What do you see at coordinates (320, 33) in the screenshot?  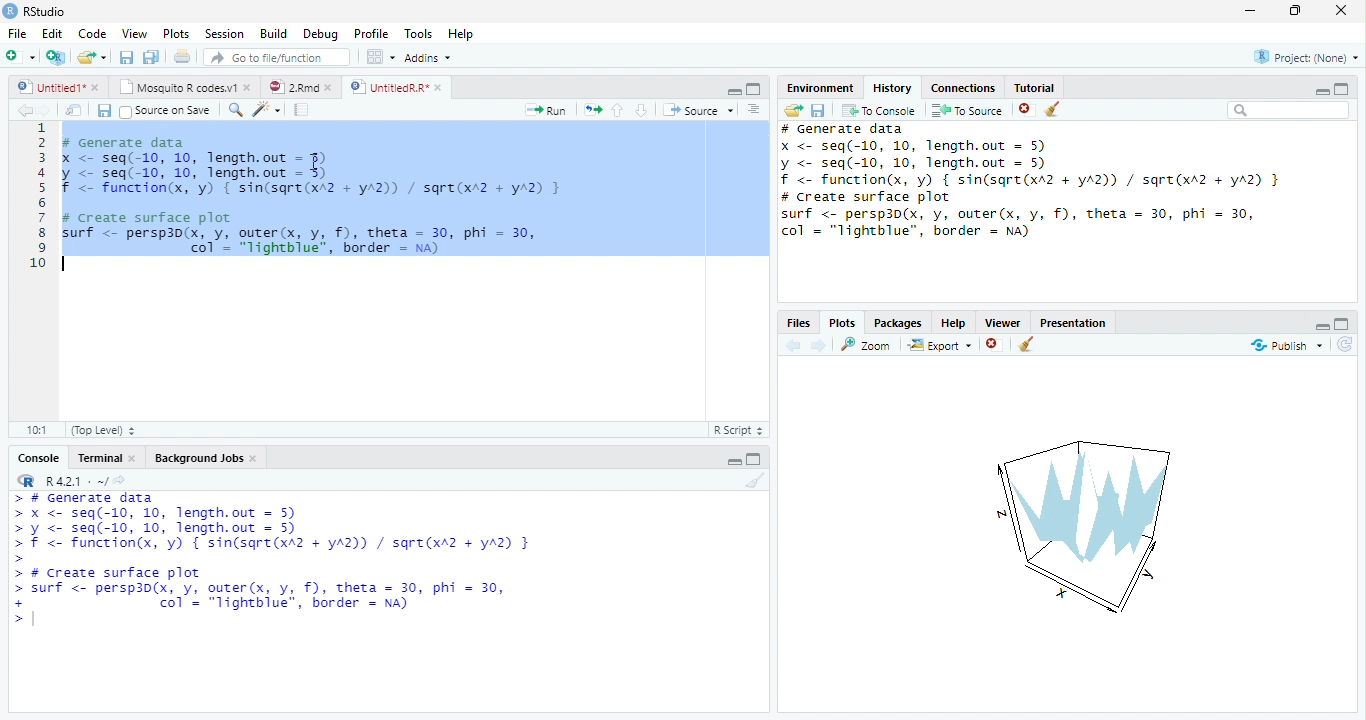 I see `Debug` at bounding box center [320, 33].